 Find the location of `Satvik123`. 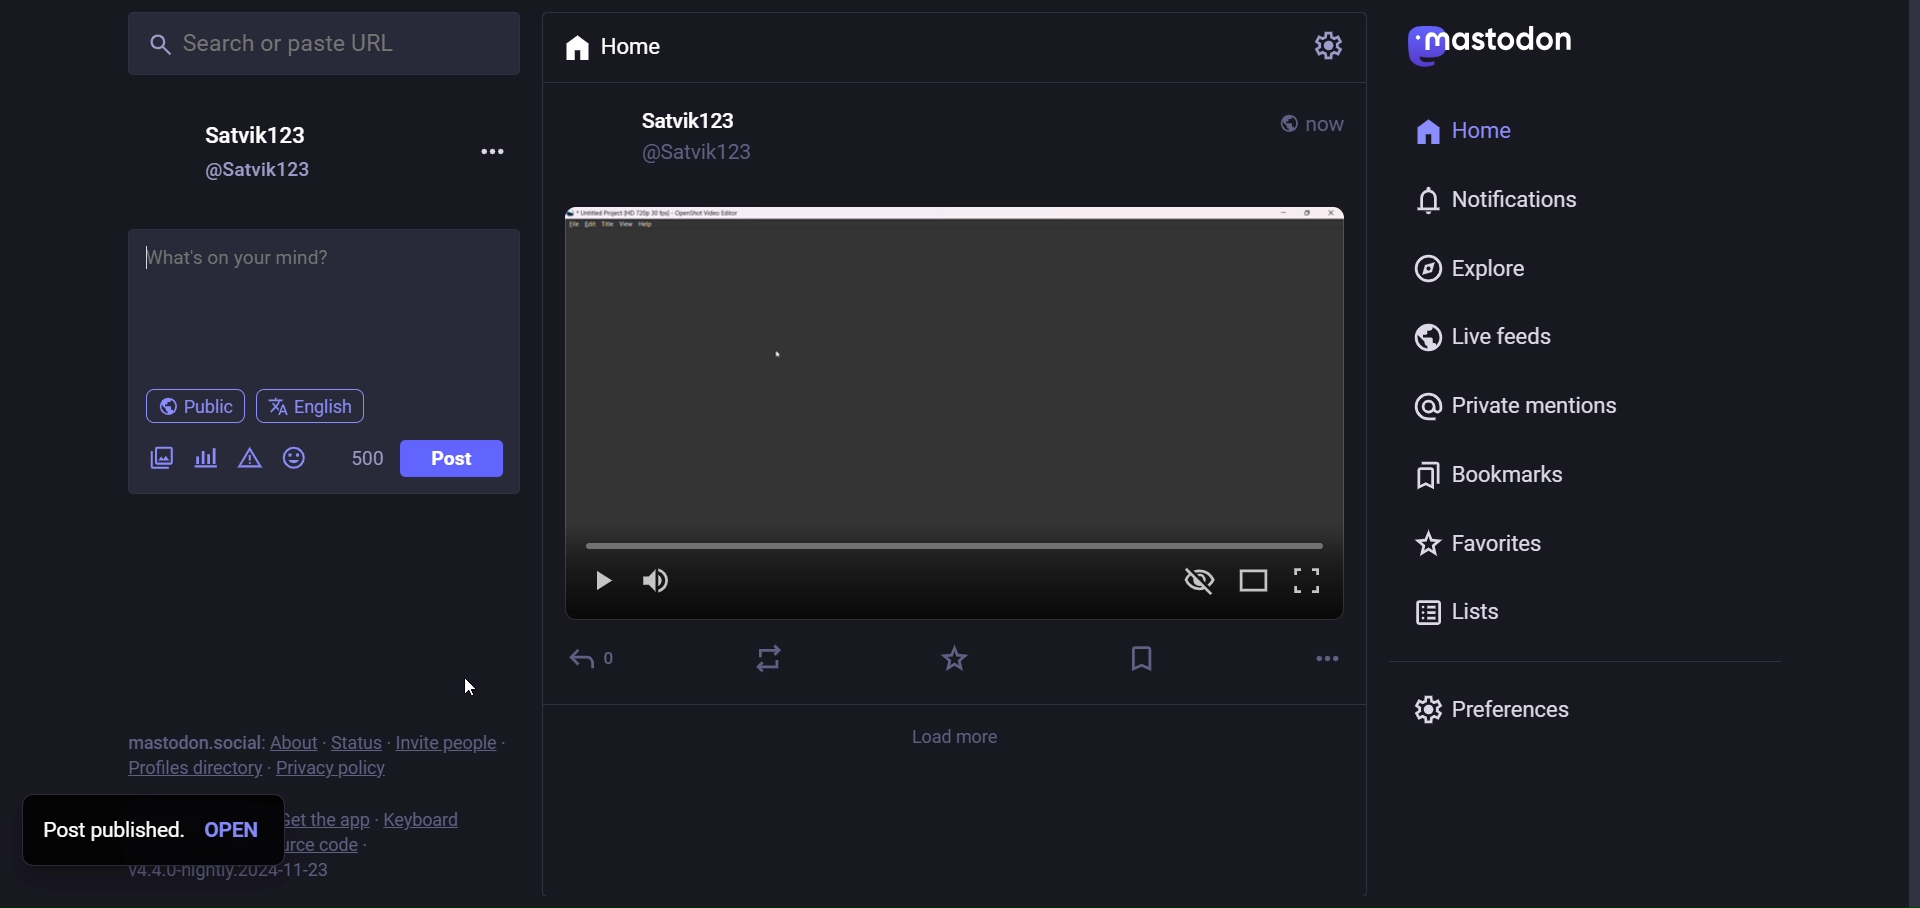

Satvik123 is located at coordinates (260, 135).